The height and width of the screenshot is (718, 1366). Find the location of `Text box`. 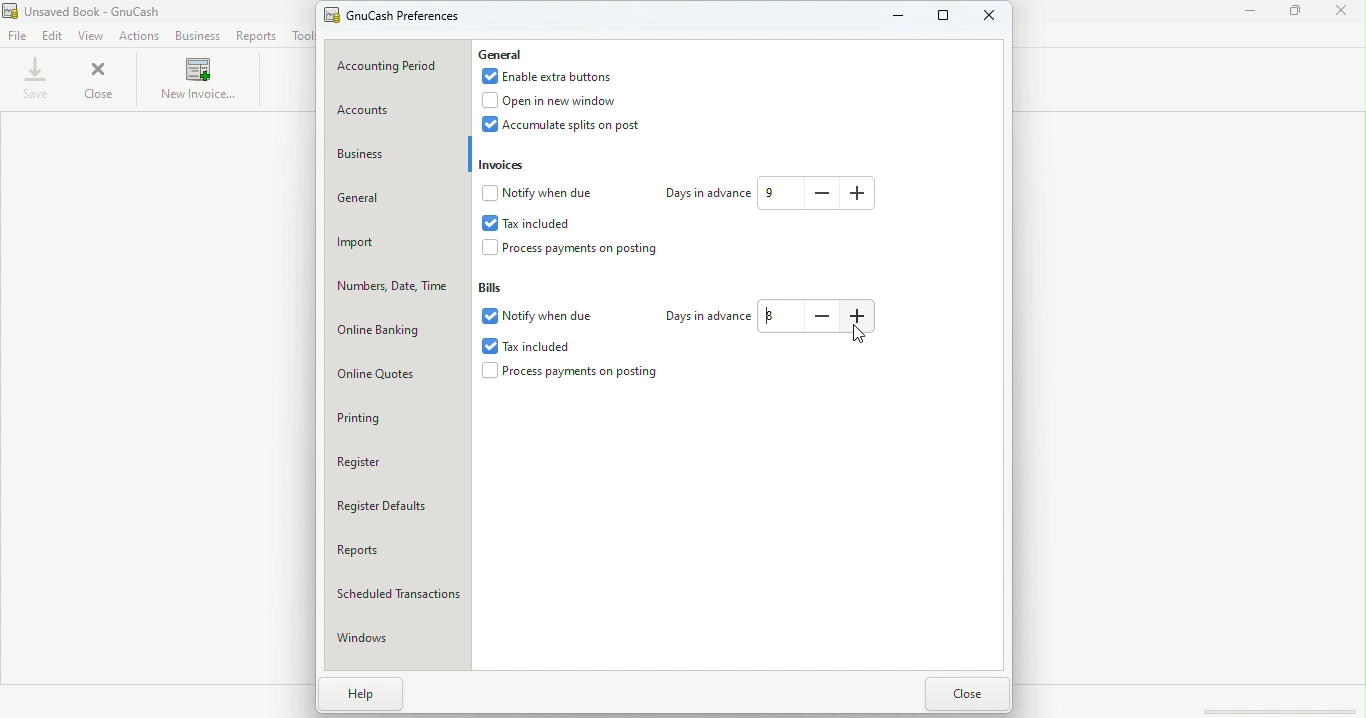

Text box is located at coordinates (779, 193).